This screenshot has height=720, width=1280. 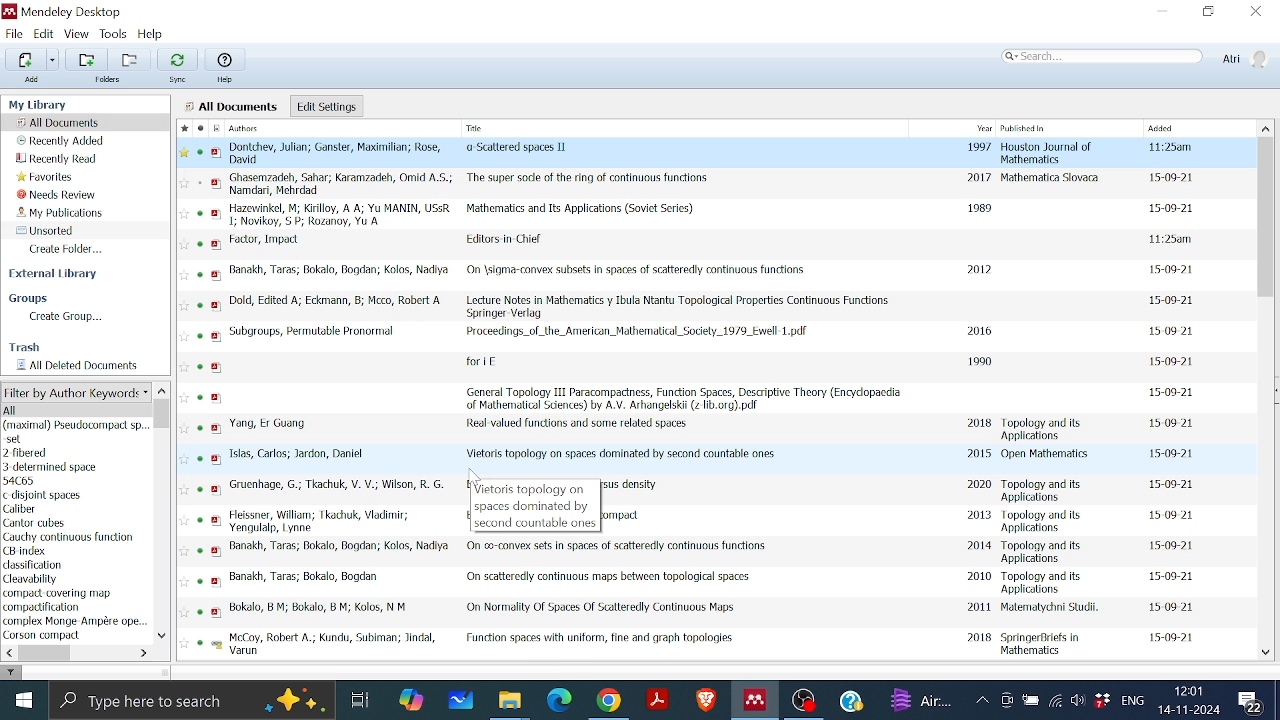 What do you see at coordinates (45, 654) in the screenshot?
I see `Horizontal scrollbar` at bounding box center [45, 654].